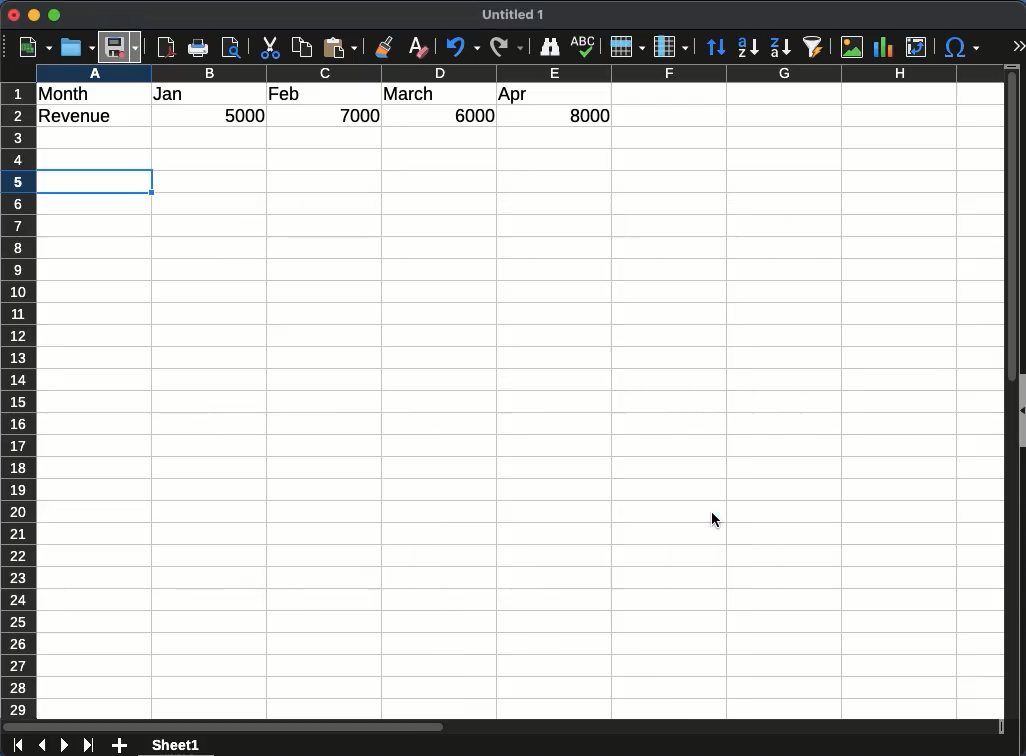 This screenshot has height=756, width=1026. I want to click on Cursor, so click(718, 521).